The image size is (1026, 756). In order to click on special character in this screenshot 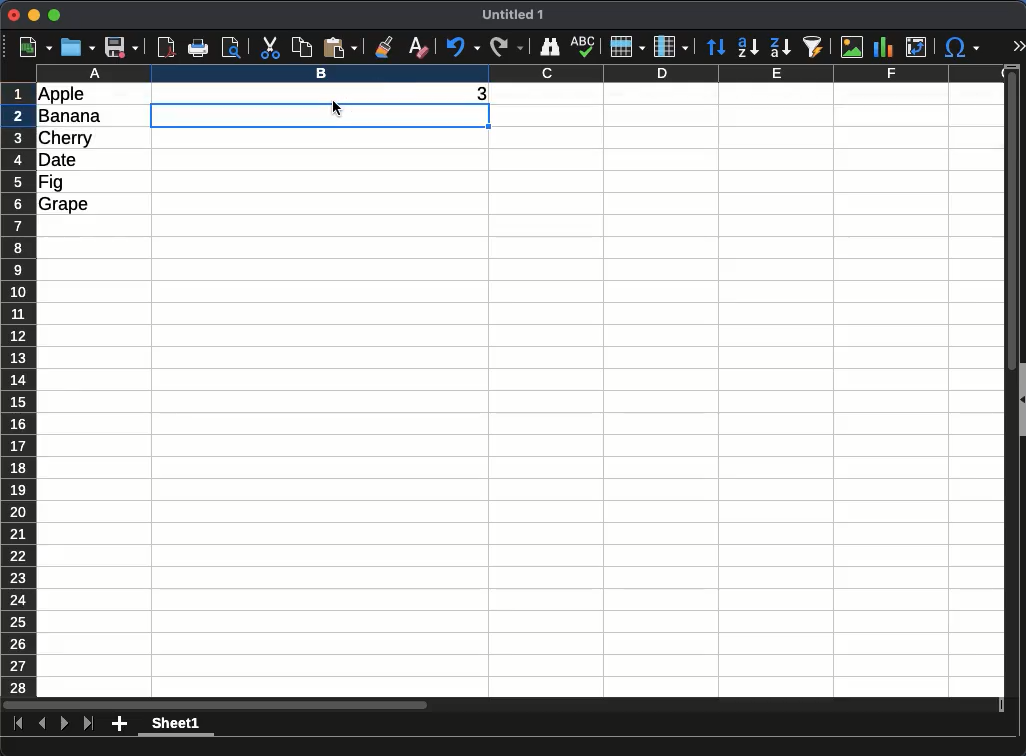, I will do `click(962, 47)`.